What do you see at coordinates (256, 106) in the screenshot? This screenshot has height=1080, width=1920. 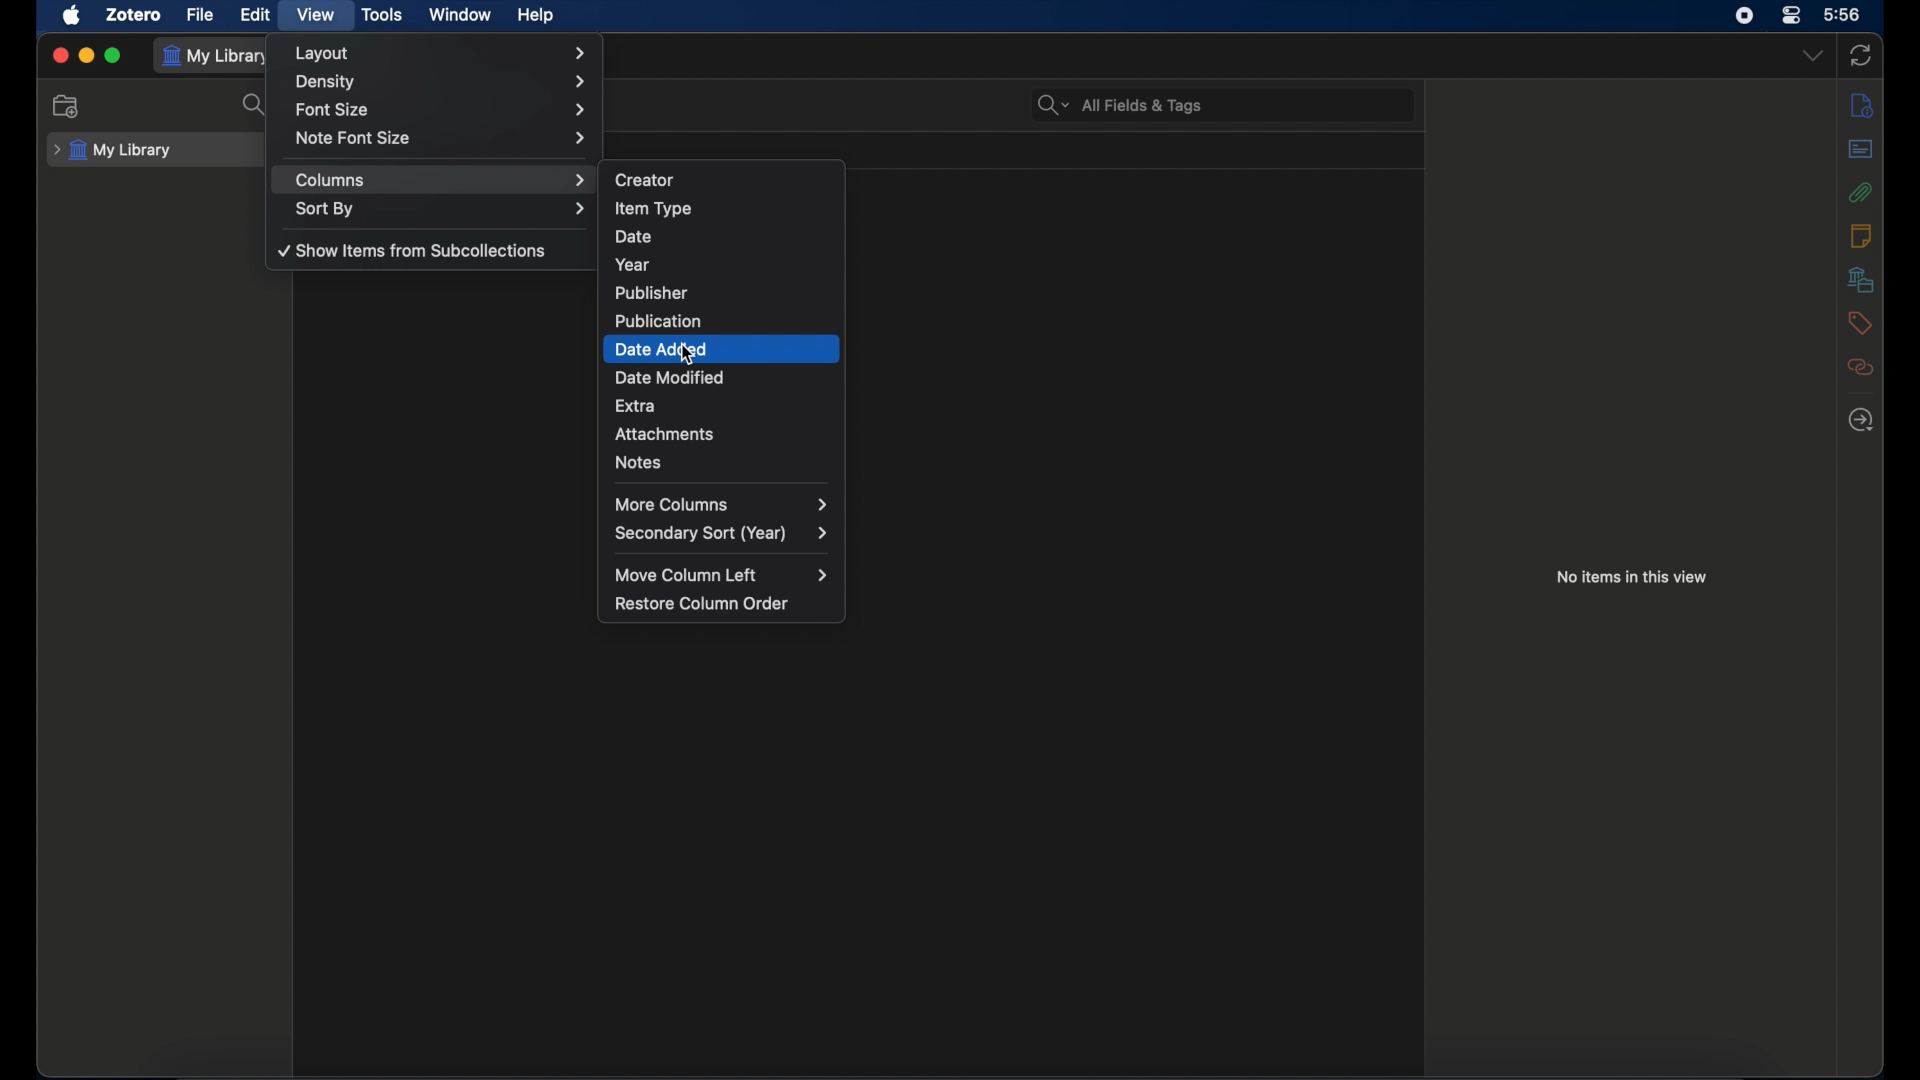 I see `search` at bounding box center [256, 106].